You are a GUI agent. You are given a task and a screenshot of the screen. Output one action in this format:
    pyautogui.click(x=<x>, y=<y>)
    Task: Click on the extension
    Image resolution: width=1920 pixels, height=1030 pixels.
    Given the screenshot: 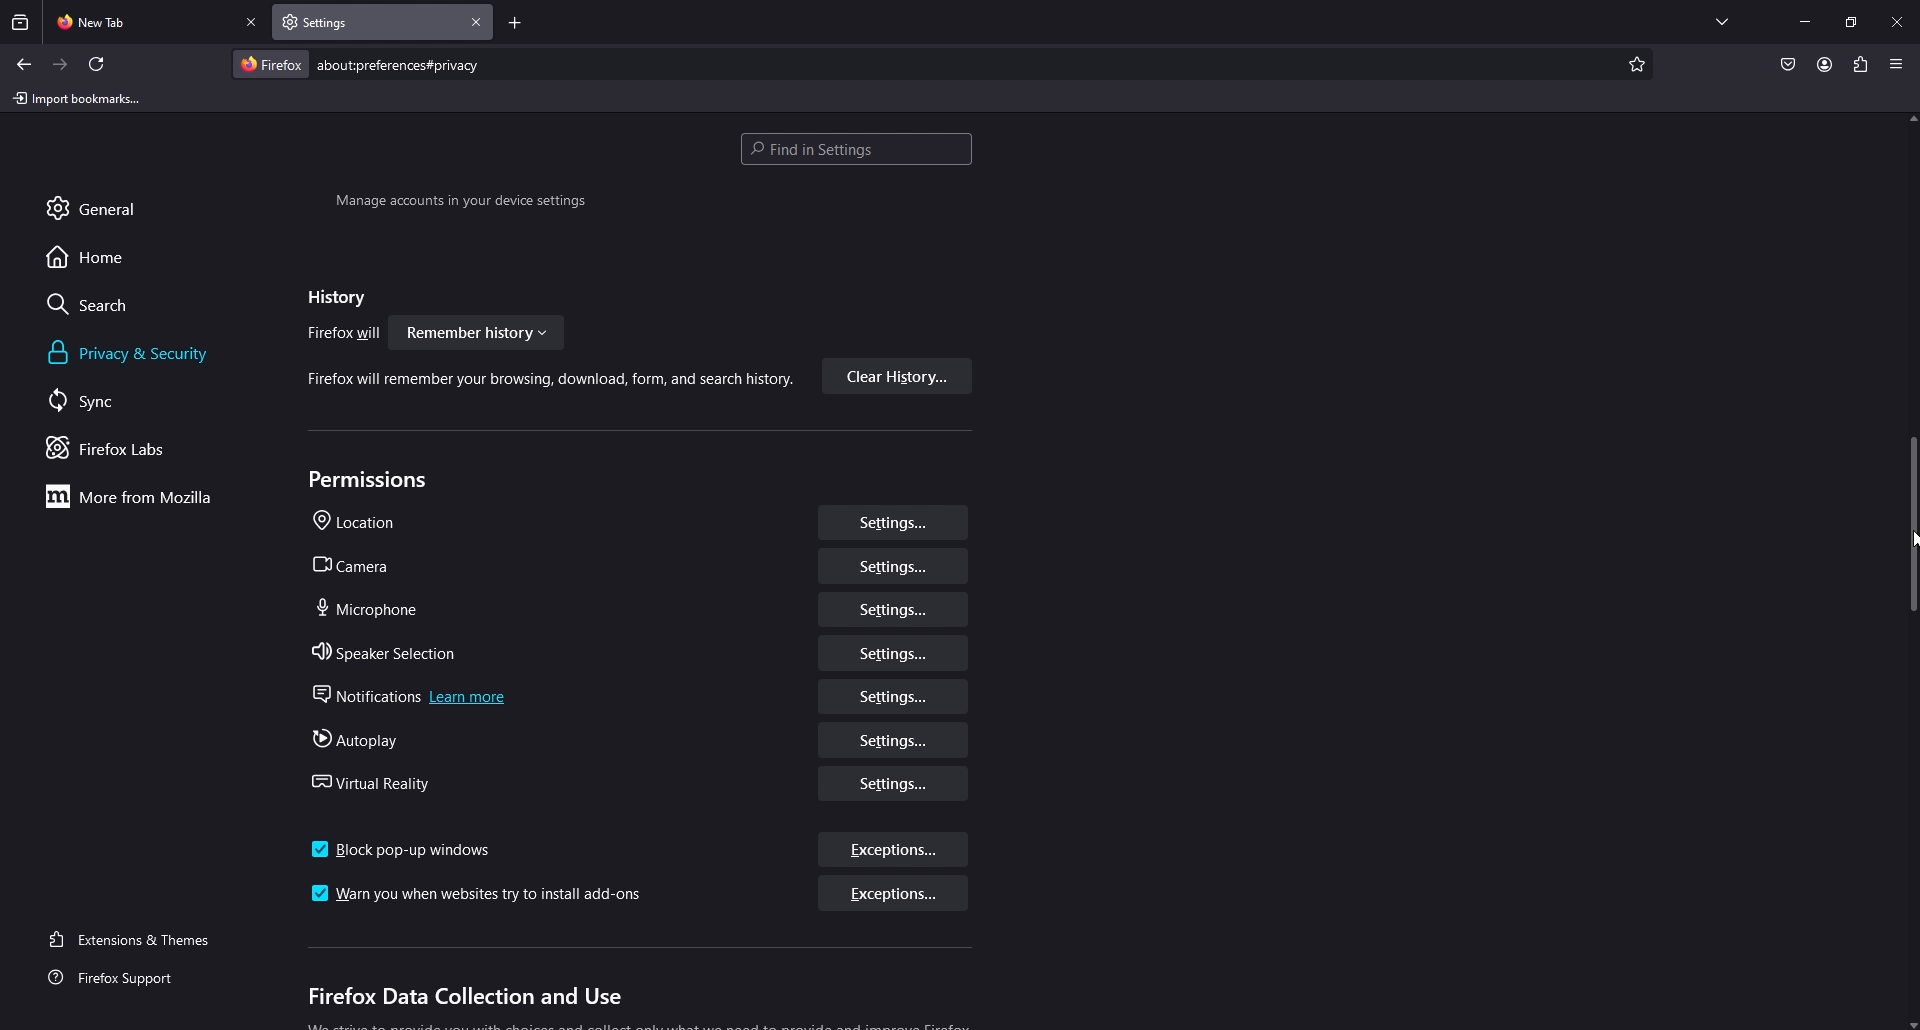 What is the action you would take?
    pyautogui.click(x=1862, y=64)
    